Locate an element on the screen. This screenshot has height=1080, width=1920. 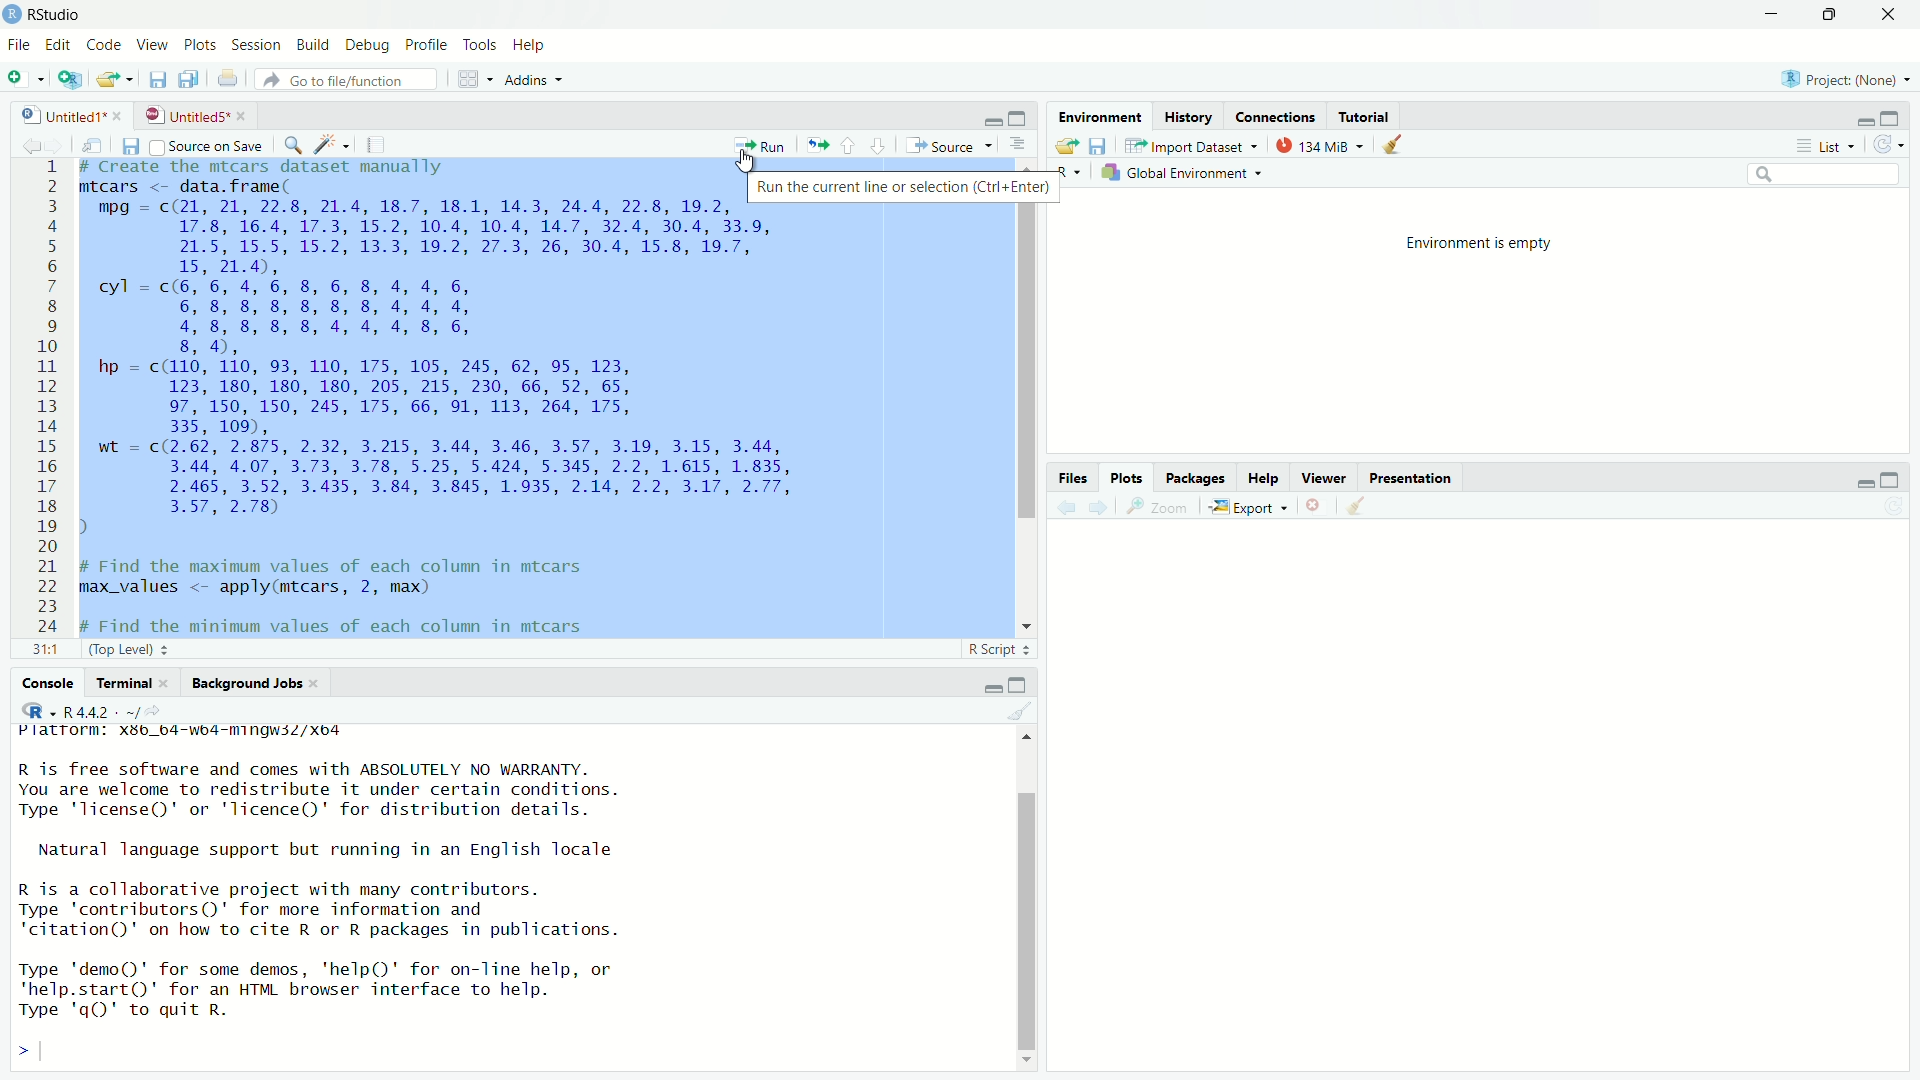
| Untitled5* * is located at coordinates (192, 115).